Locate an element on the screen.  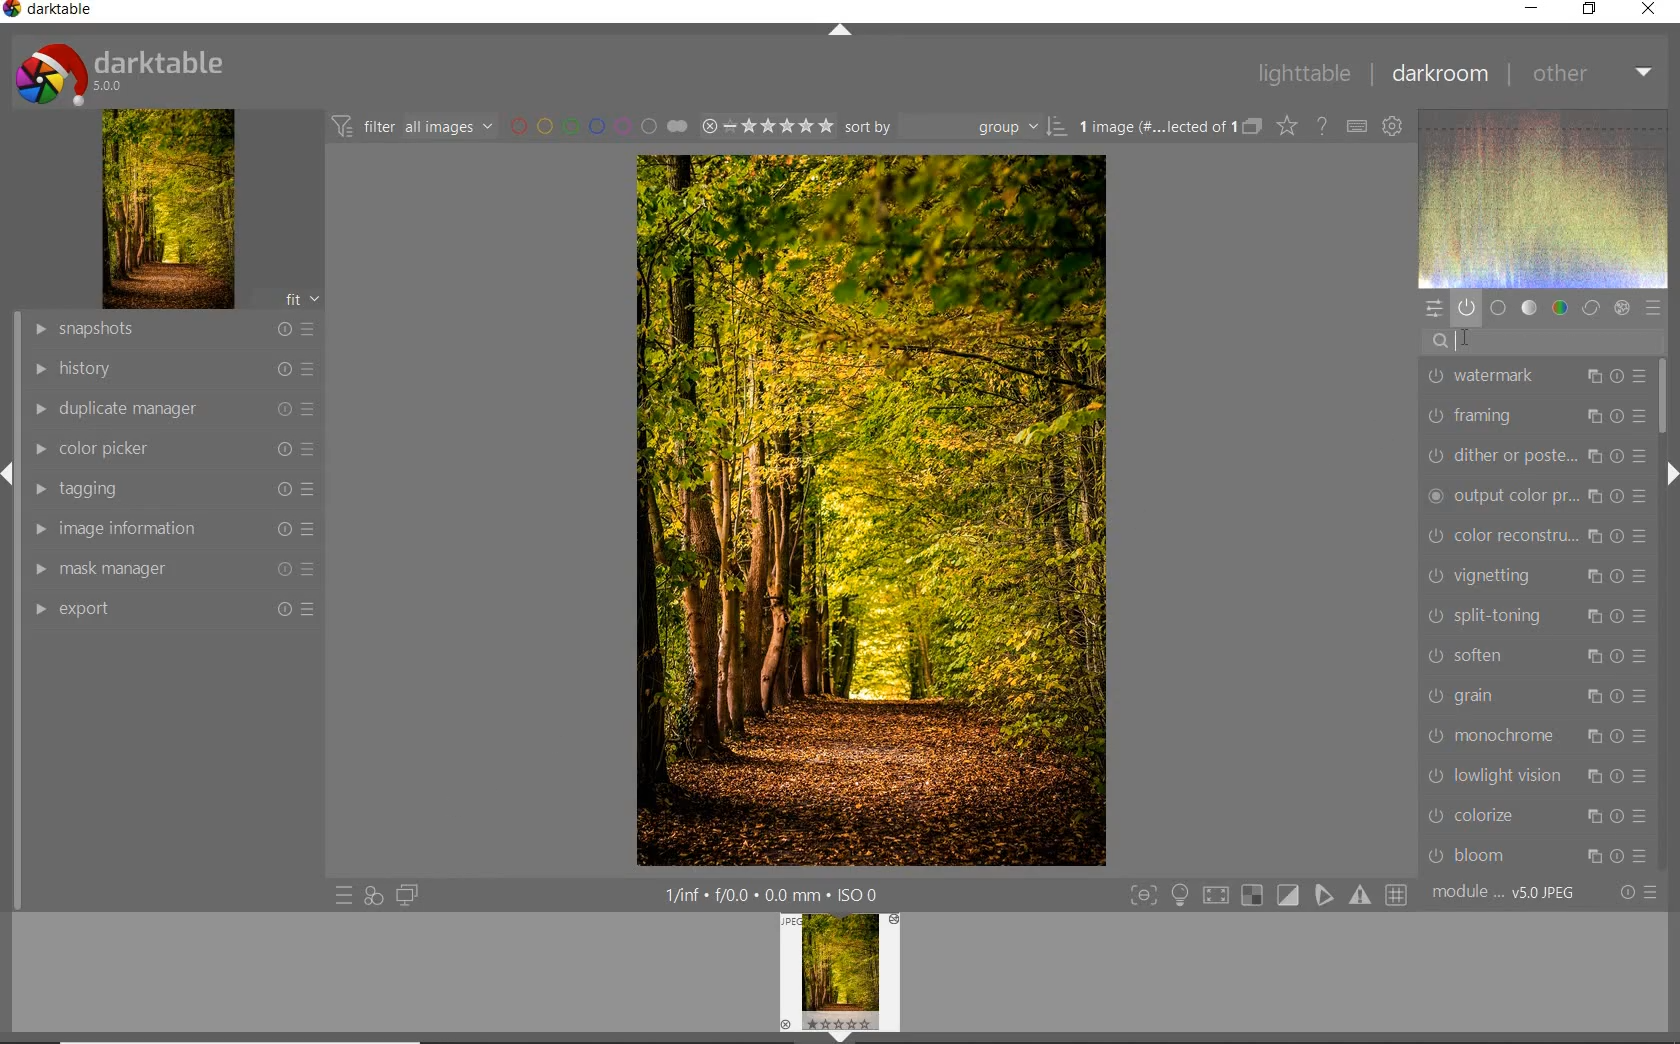
quick access for applying any style is located at coordinates (374, 896).